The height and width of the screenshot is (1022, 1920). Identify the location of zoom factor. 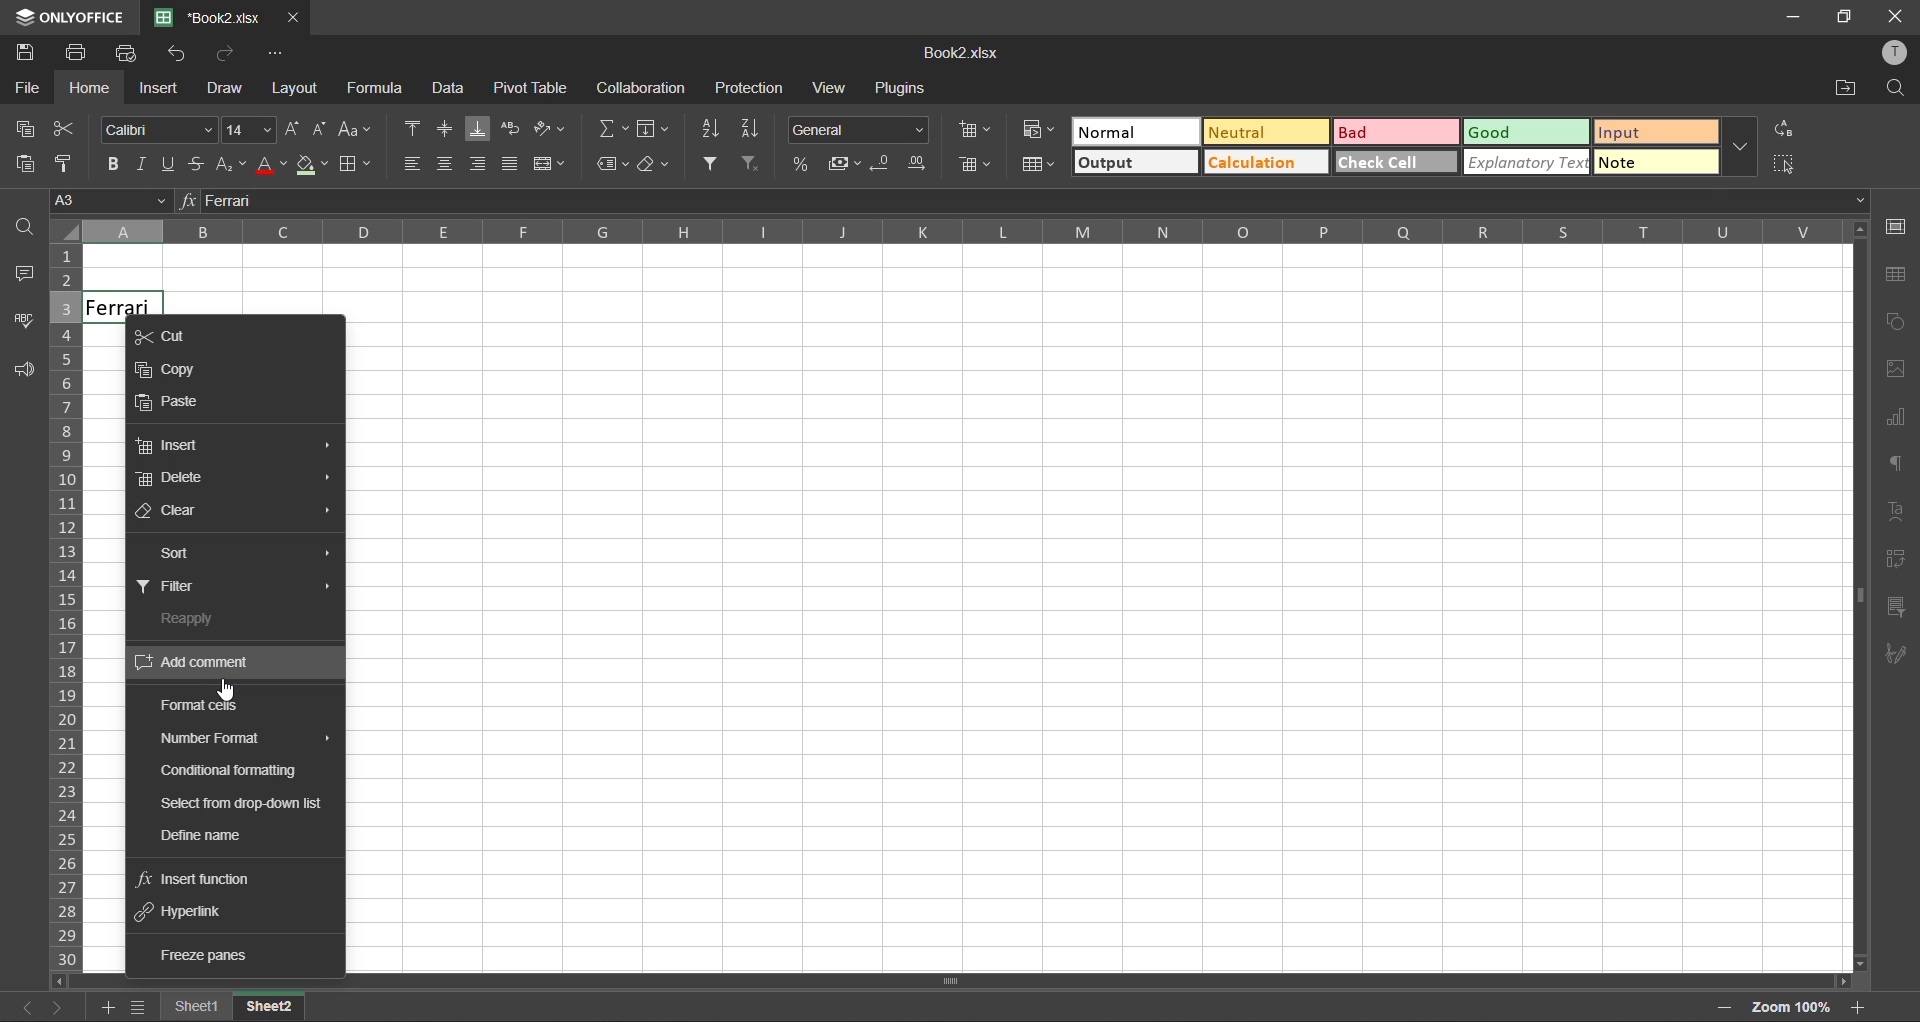
(1789, 1008).